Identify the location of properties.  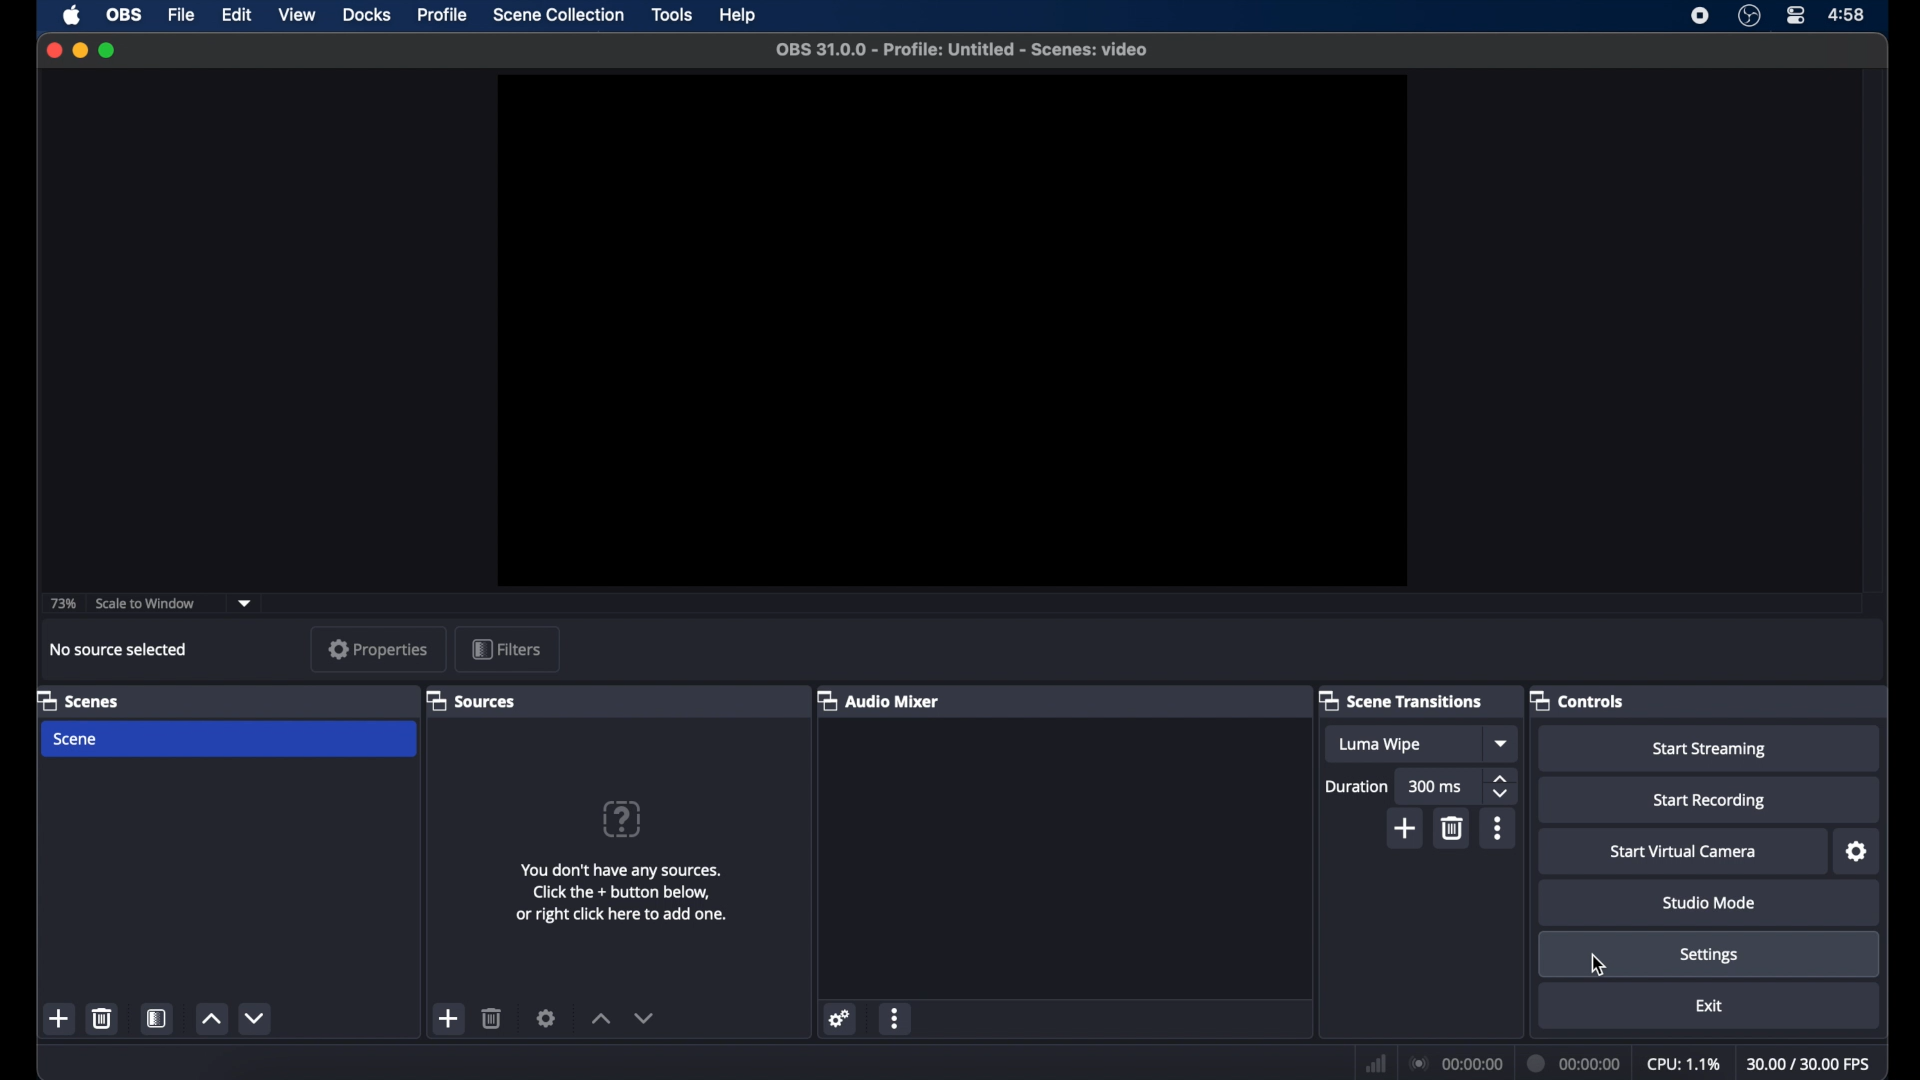
(378, 649).